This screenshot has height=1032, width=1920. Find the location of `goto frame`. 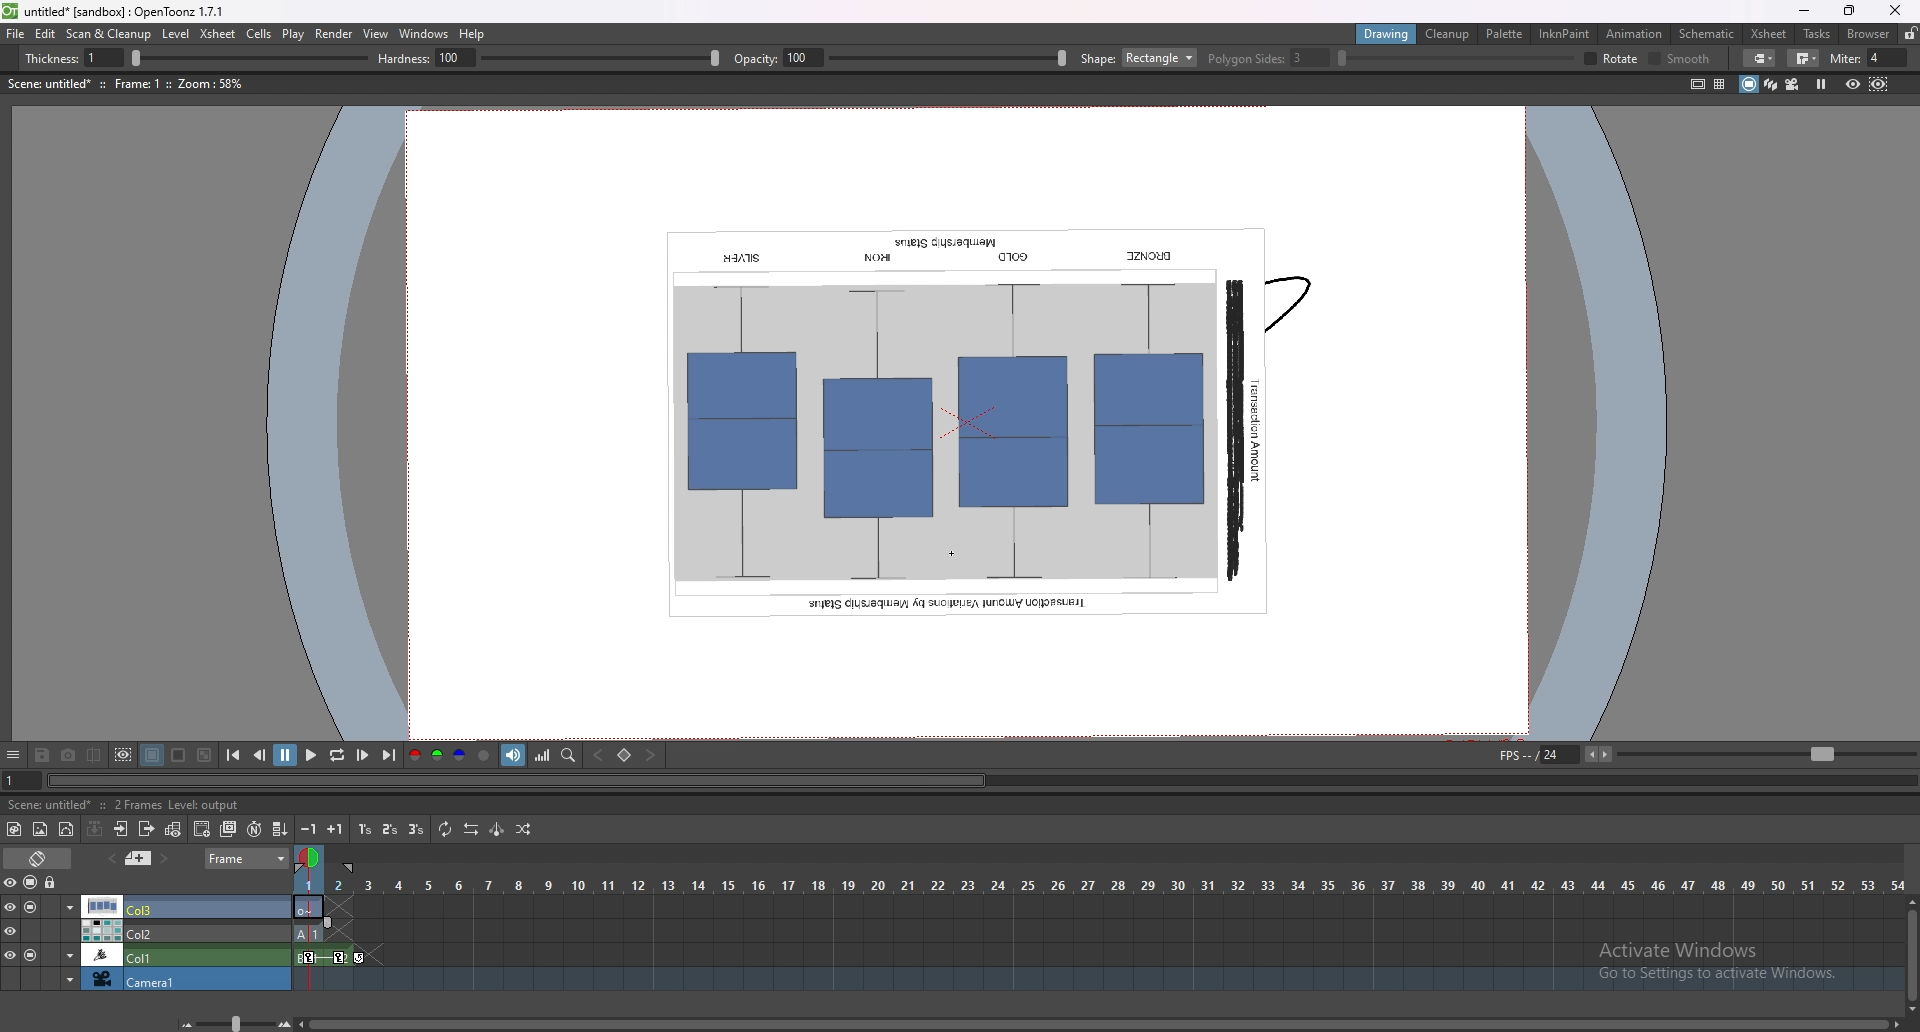

goto frame is located at coordinates (22, 781).